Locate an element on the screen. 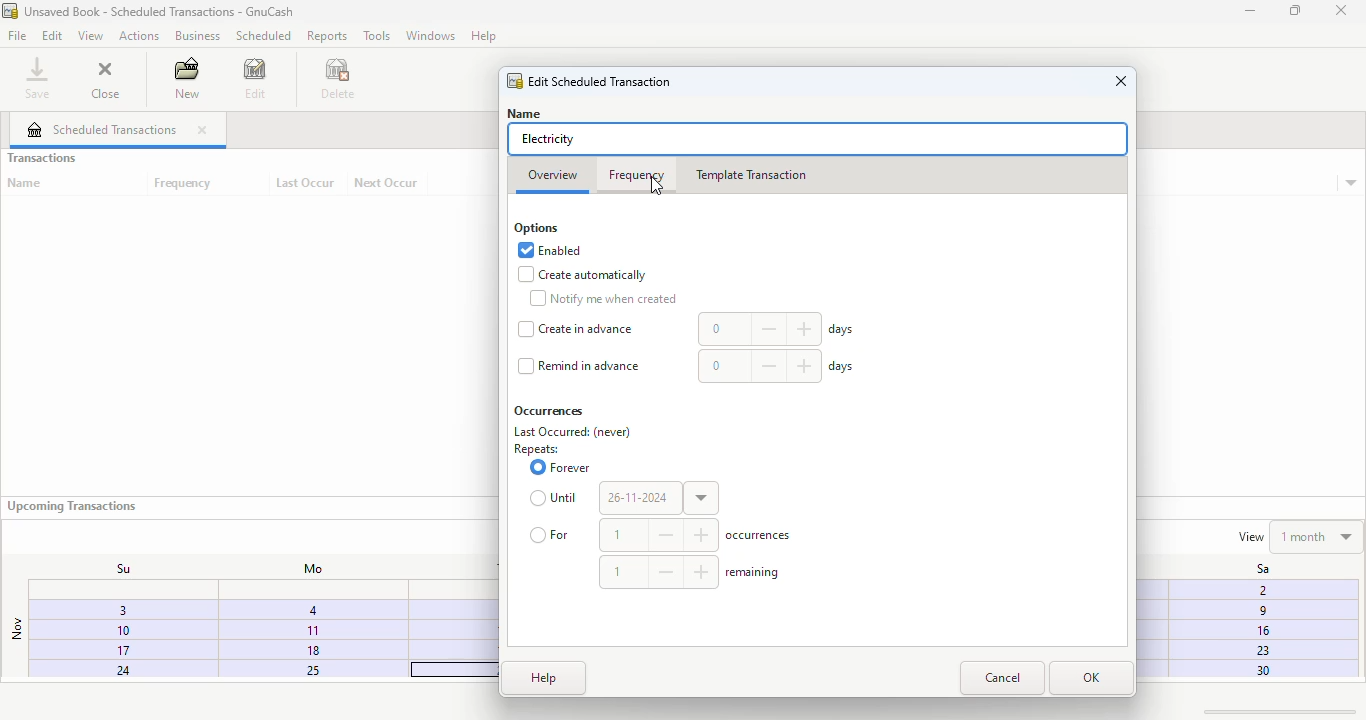  delete is located at coordinates (339, 78).